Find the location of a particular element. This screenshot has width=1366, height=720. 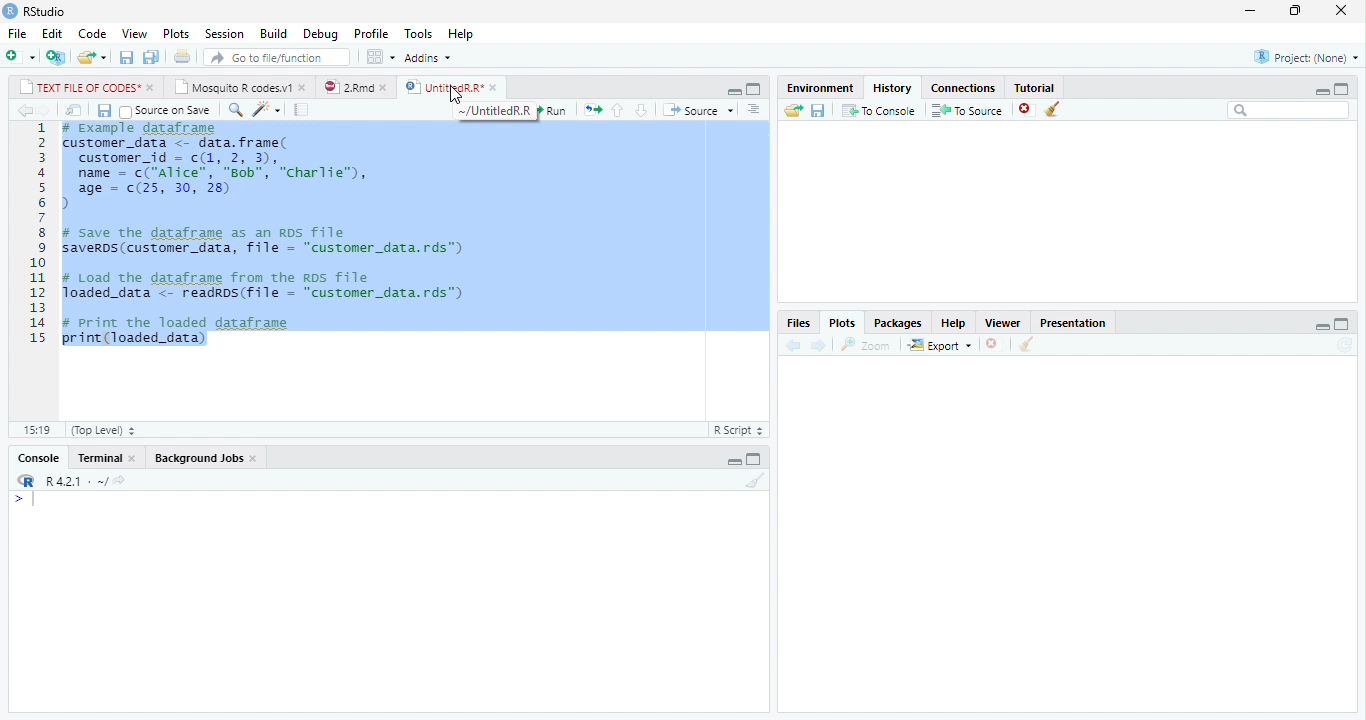

clear is located at coordinates (756, 480).